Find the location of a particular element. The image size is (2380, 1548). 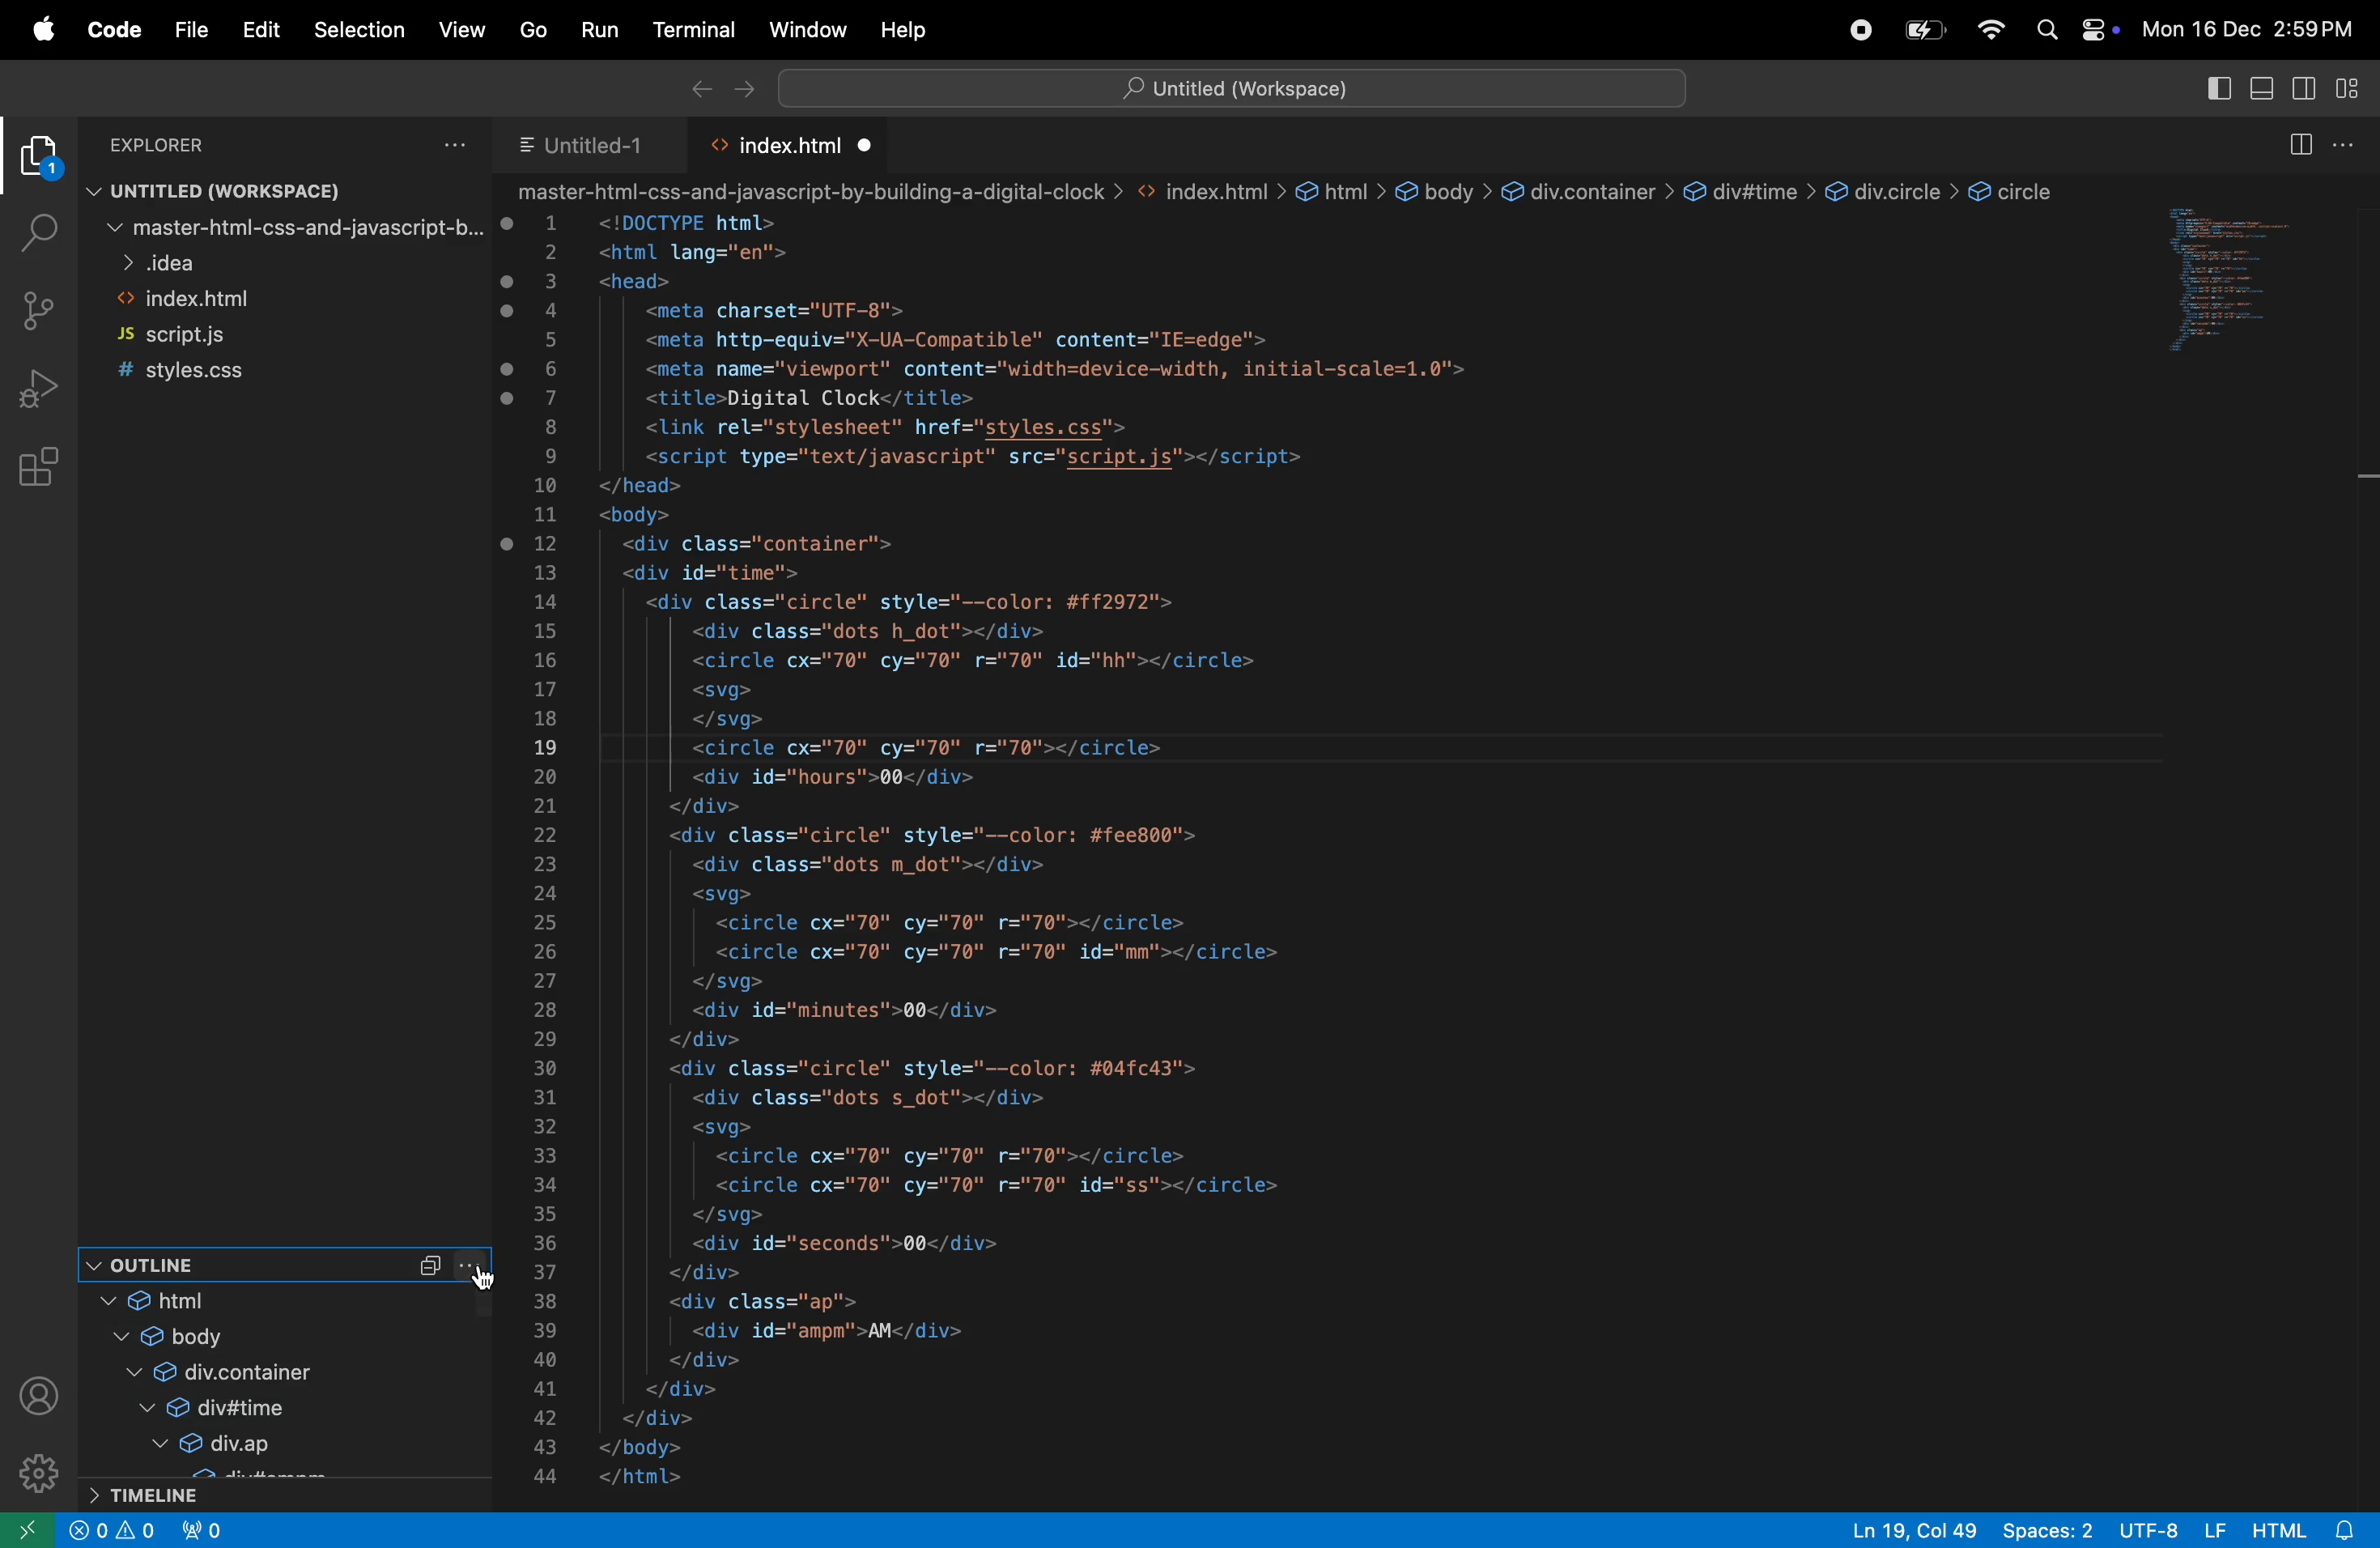

idea is located at coordinates (291, 261).